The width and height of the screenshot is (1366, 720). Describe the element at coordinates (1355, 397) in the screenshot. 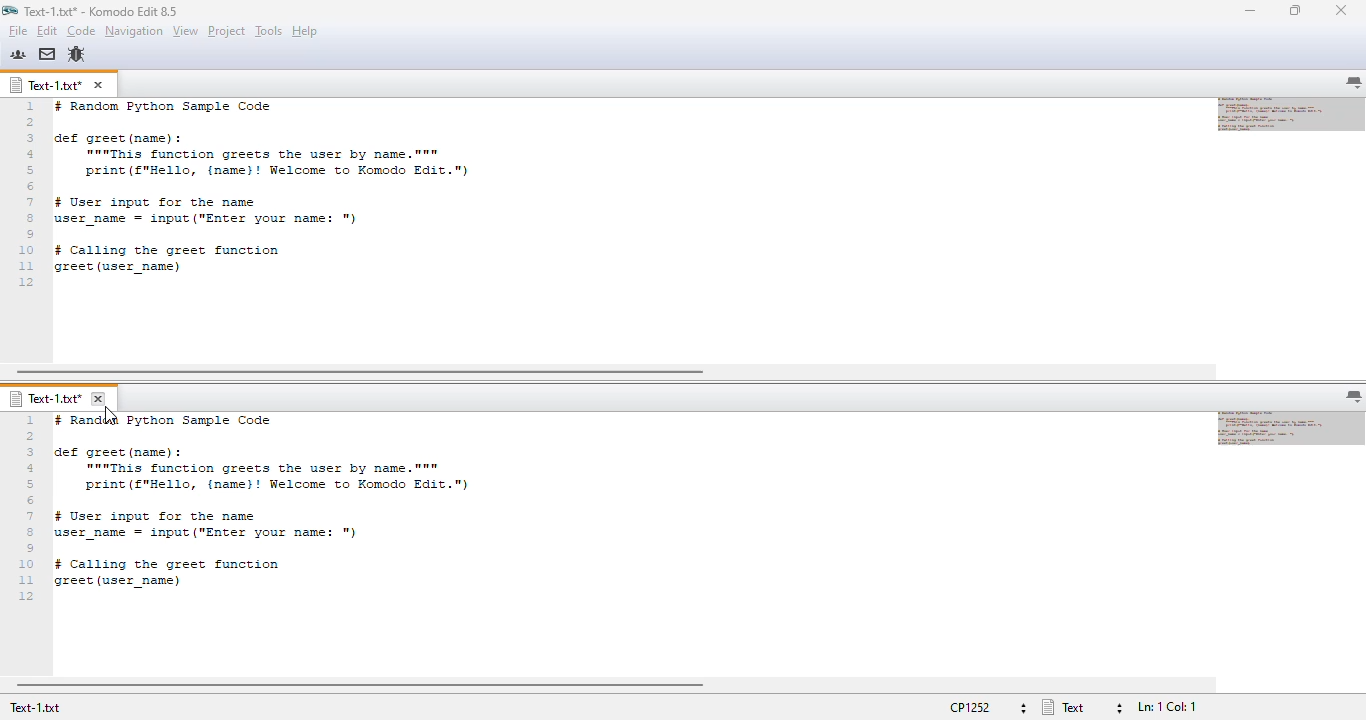

I see `list all tabs` at that location.